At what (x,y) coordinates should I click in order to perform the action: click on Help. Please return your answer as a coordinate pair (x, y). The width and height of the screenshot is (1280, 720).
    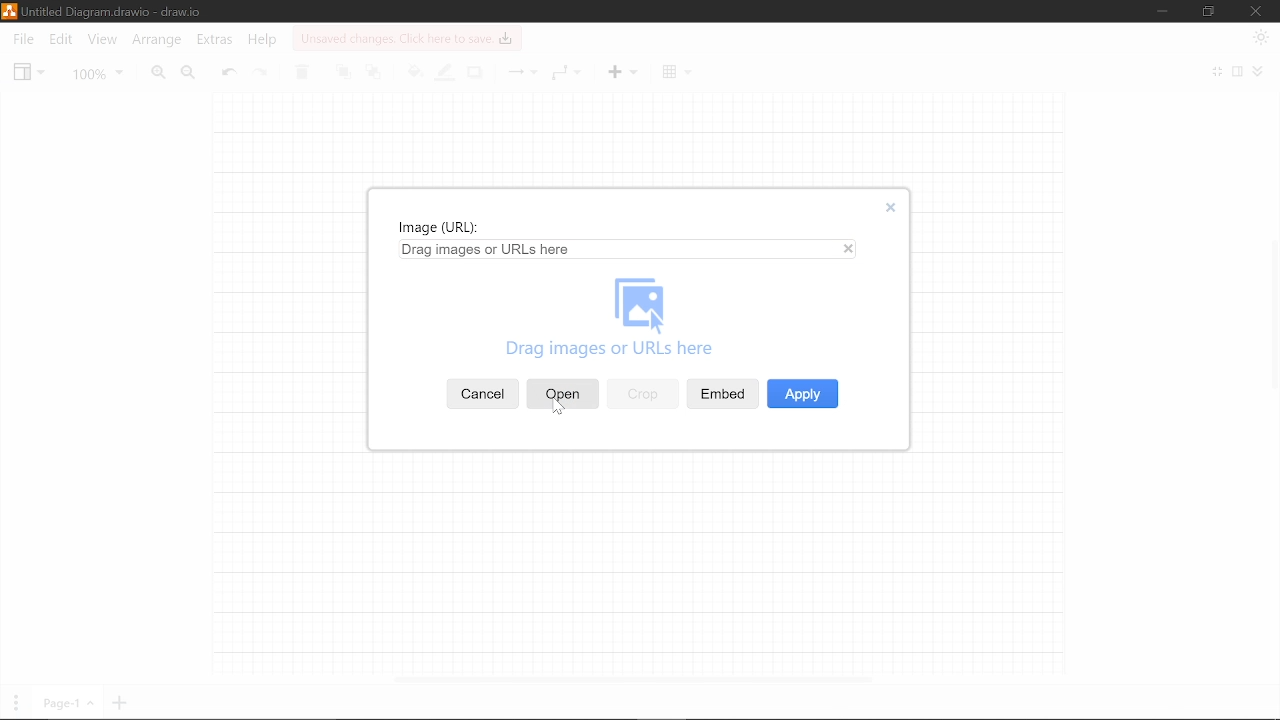
    Looking at the image, I should click on (263, 41).